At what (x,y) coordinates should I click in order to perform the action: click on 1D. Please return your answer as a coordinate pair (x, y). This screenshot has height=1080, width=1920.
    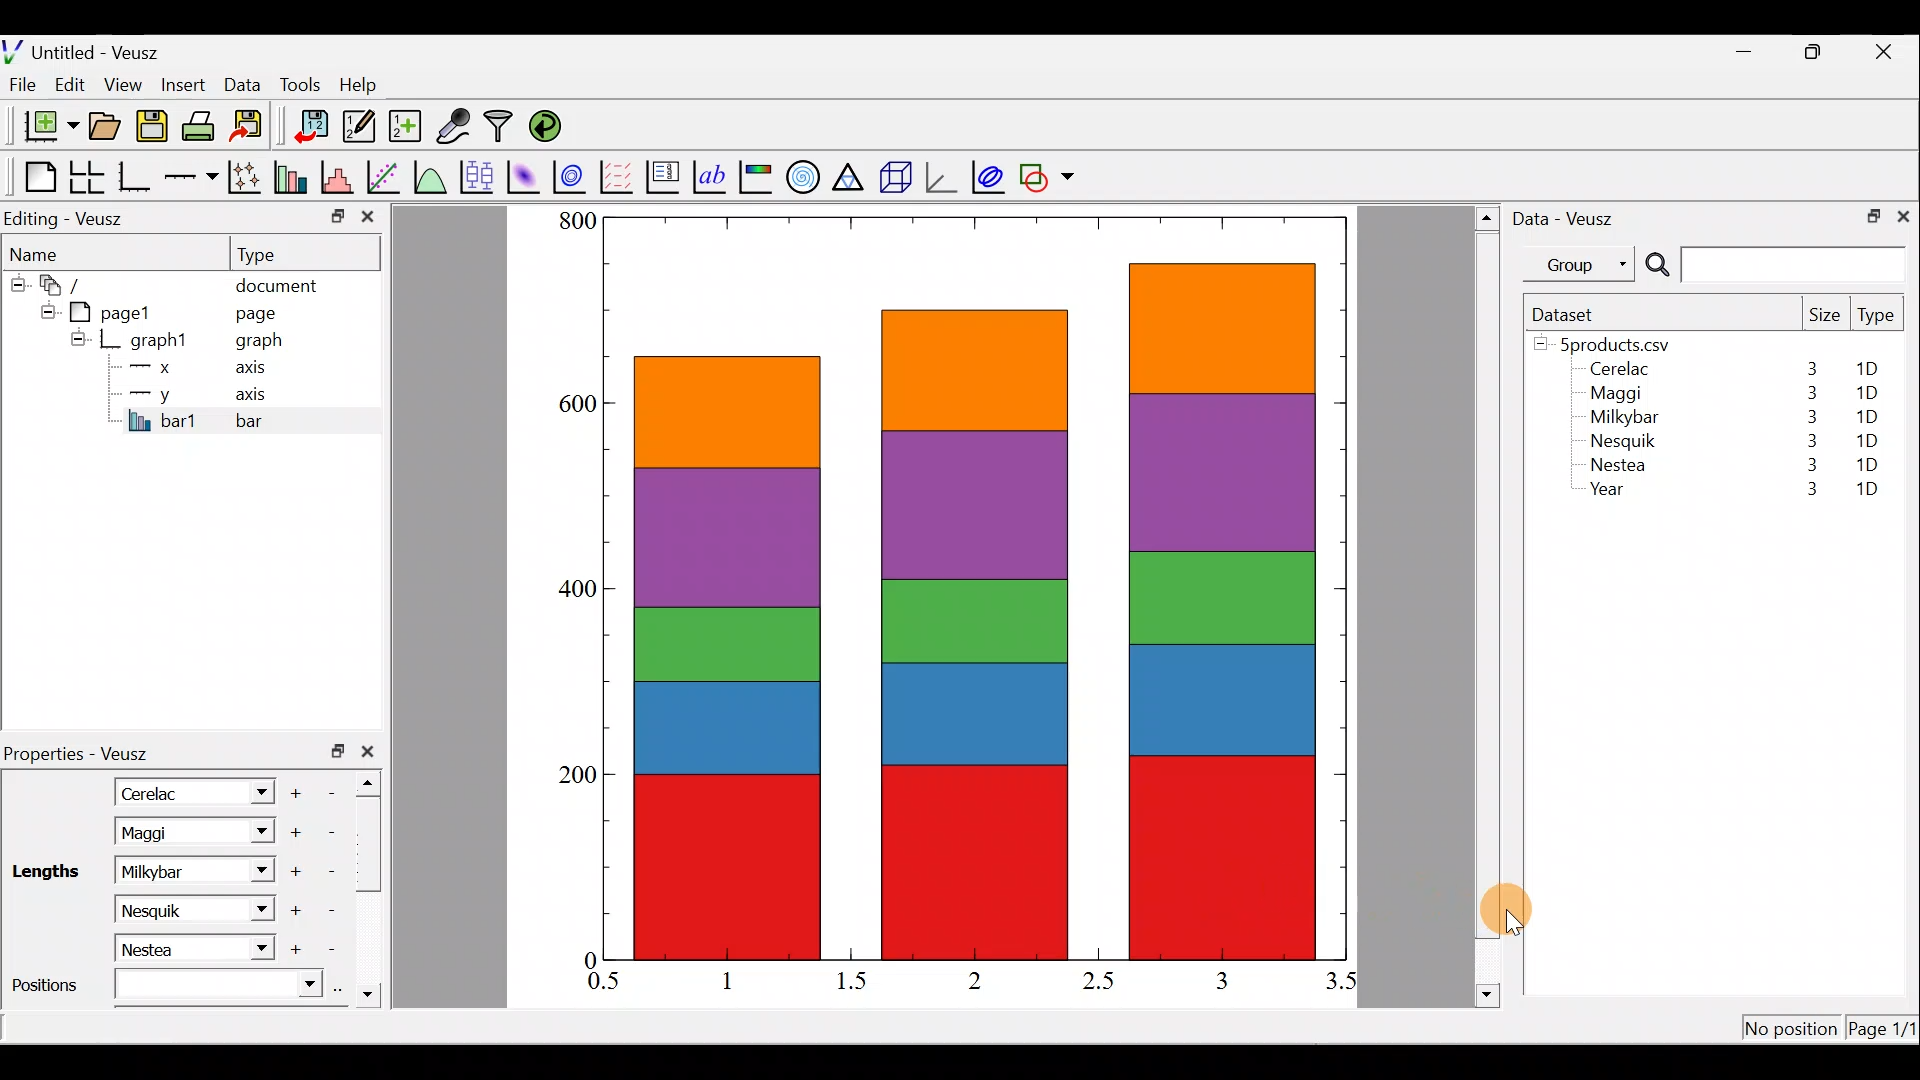
    Looking at the image, I should click on (1870, 437).